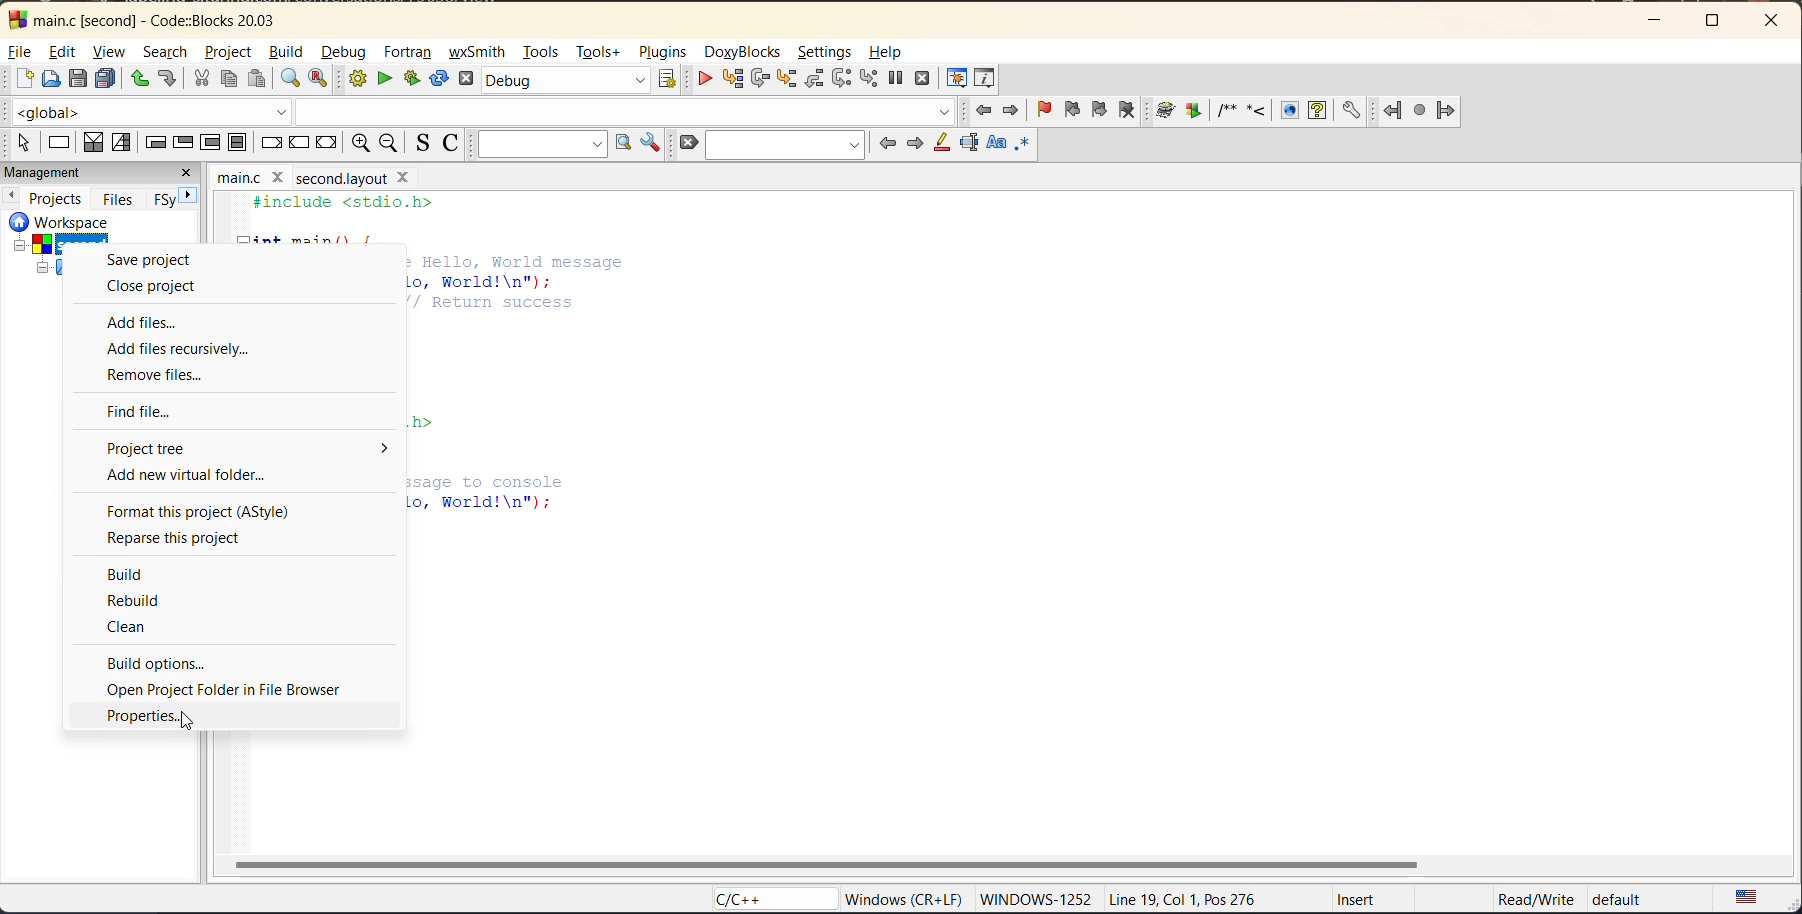  Describe the element at coordinates (236, 688) in the screenshot. I see `open project folder in file browser` at that location.